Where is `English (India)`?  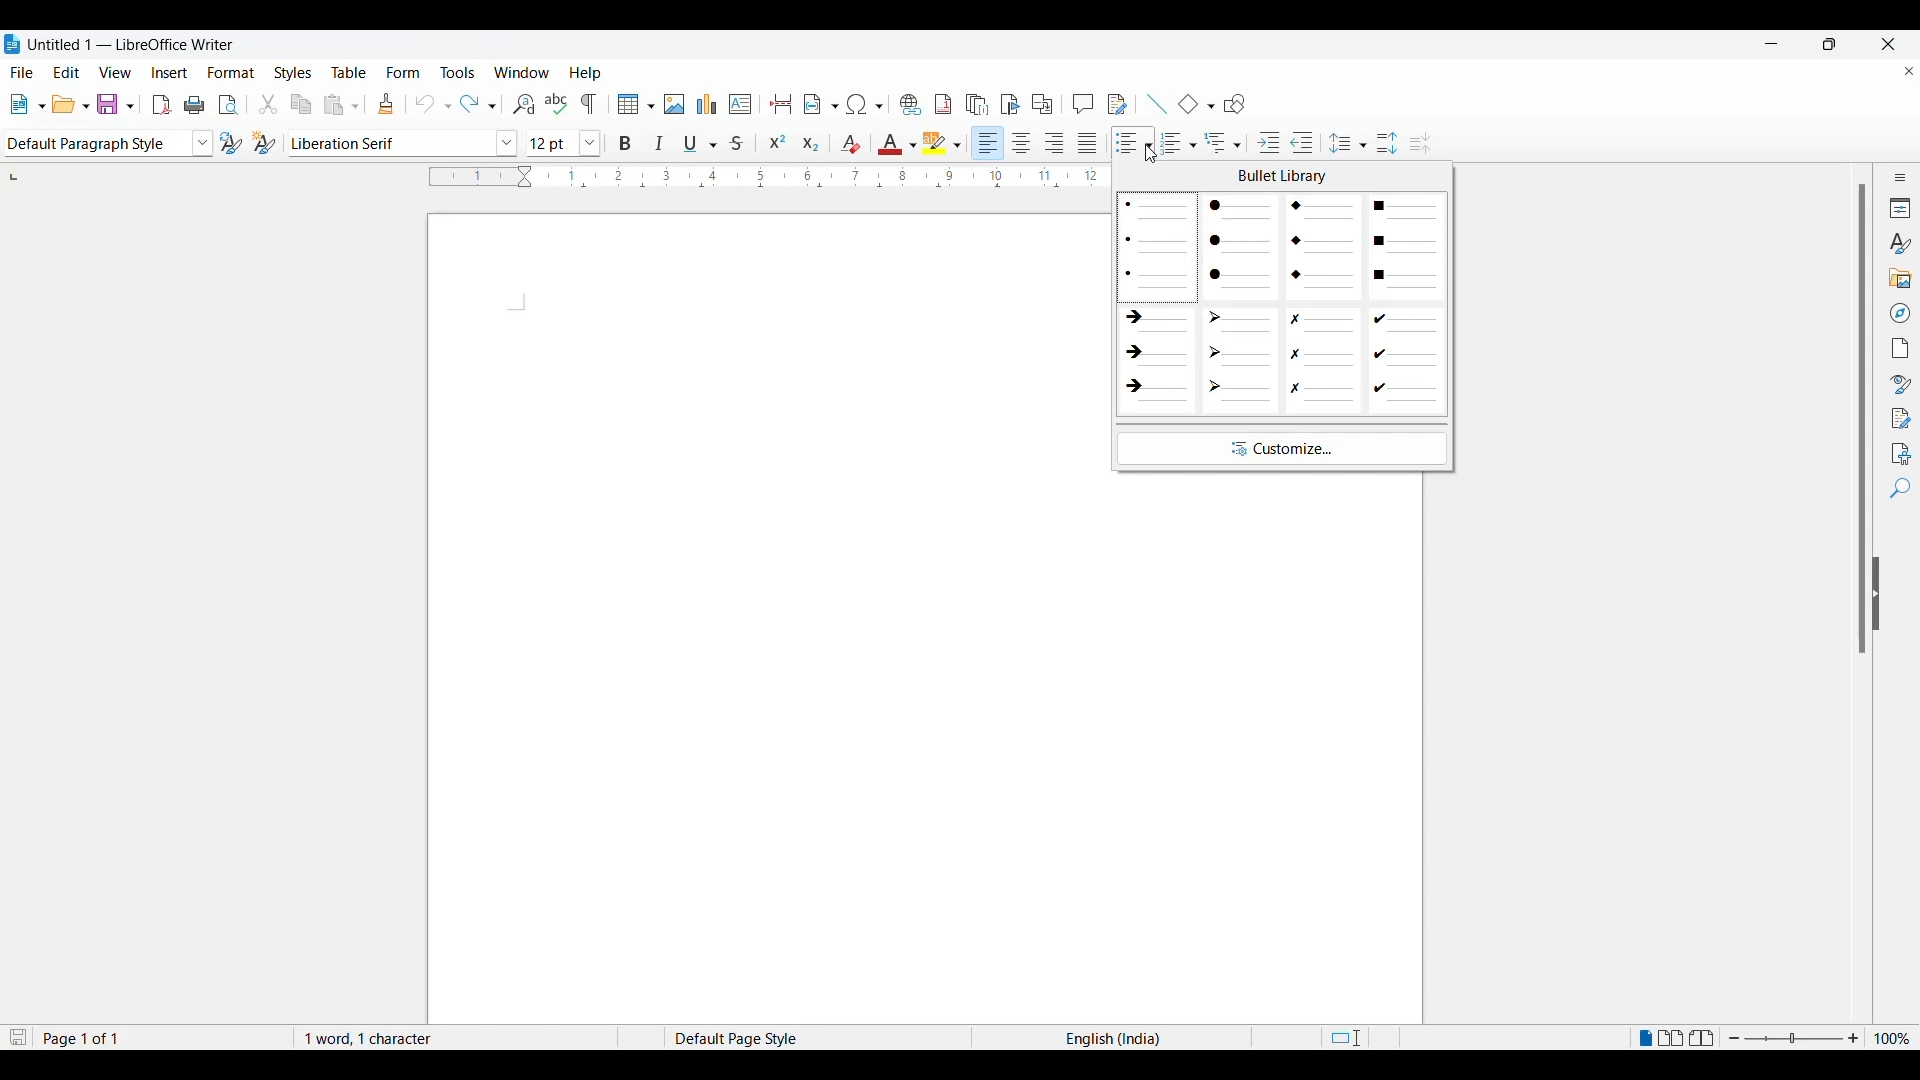 English (India) is located at coordinates (1125, 1036).